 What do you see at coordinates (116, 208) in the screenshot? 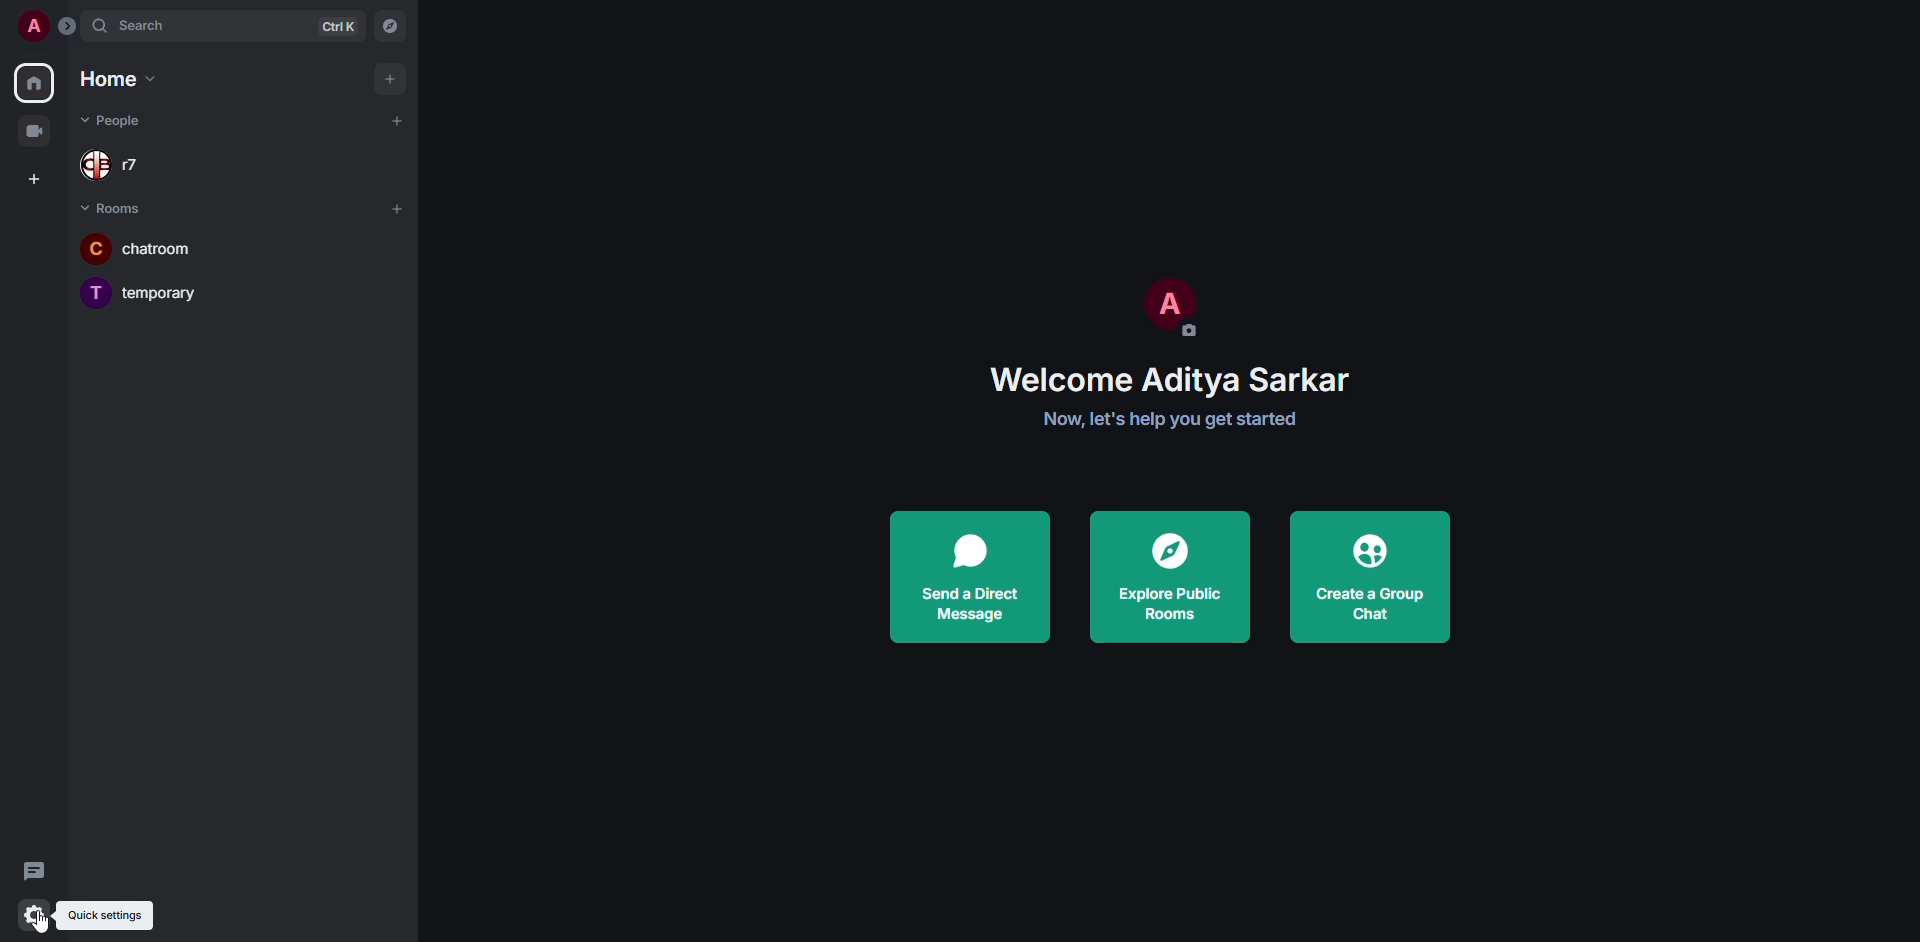
I see `rooms` at bounding box center [116, 208].